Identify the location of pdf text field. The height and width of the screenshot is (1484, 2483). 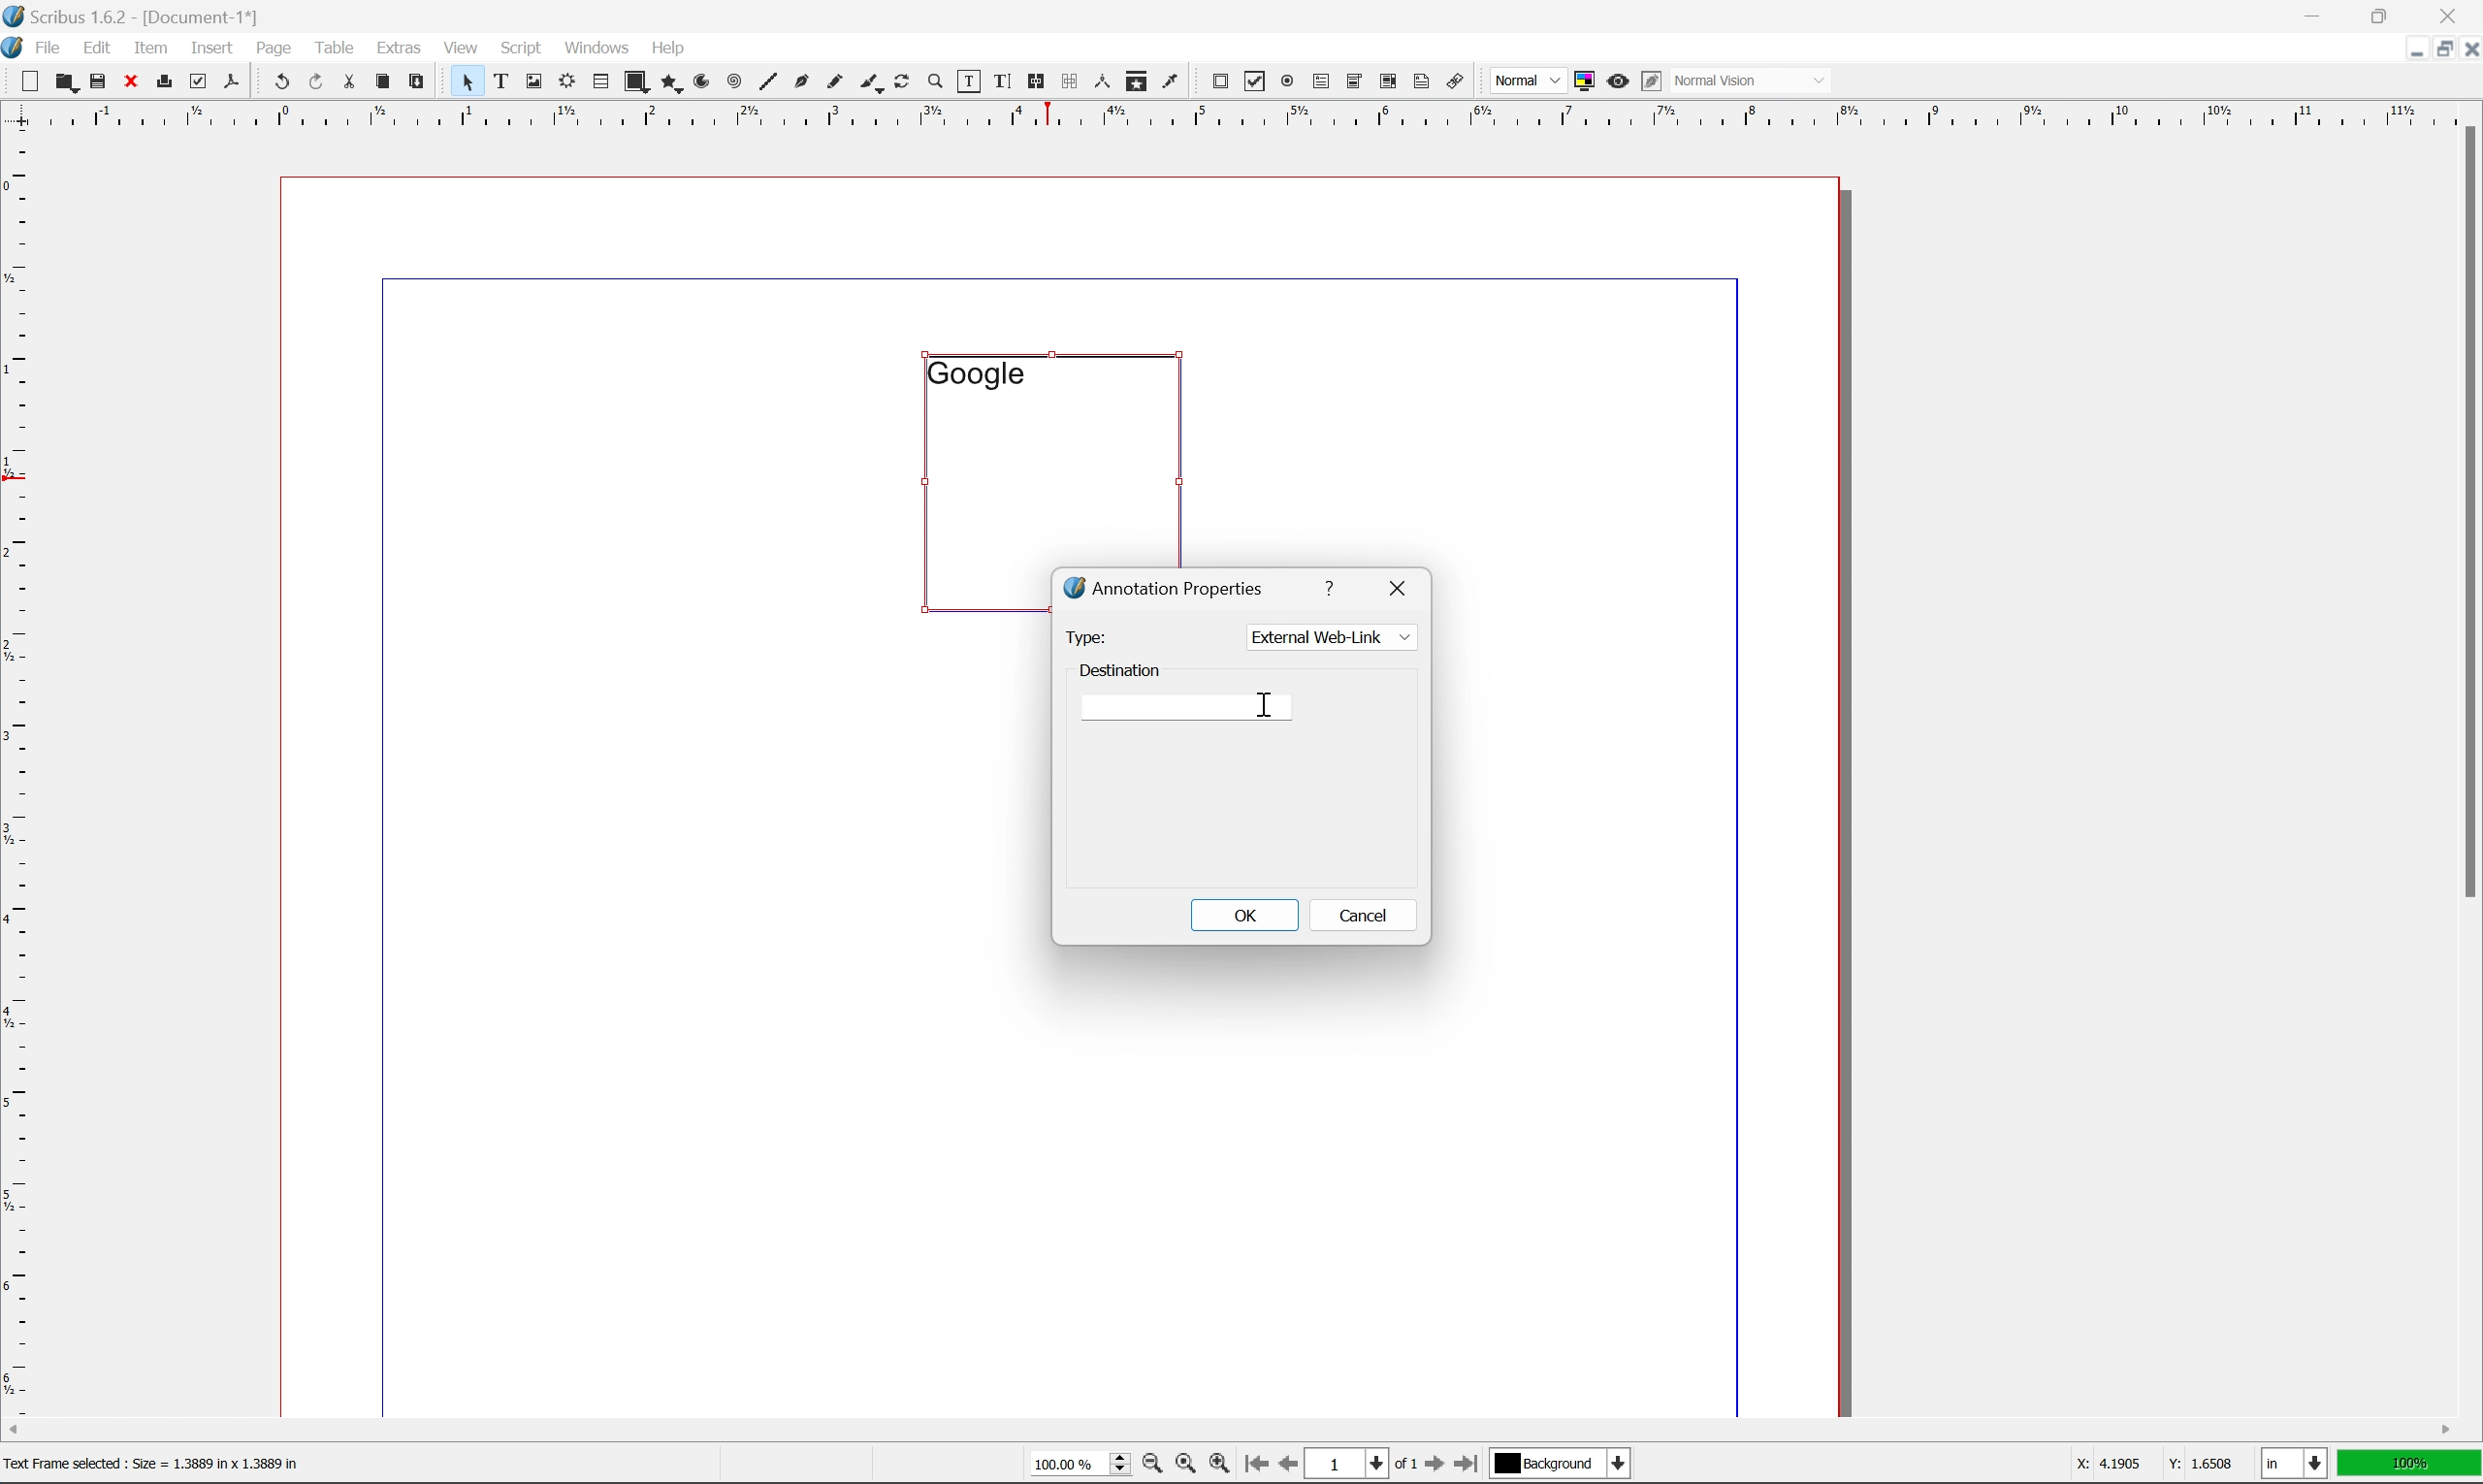
(1318, 83).